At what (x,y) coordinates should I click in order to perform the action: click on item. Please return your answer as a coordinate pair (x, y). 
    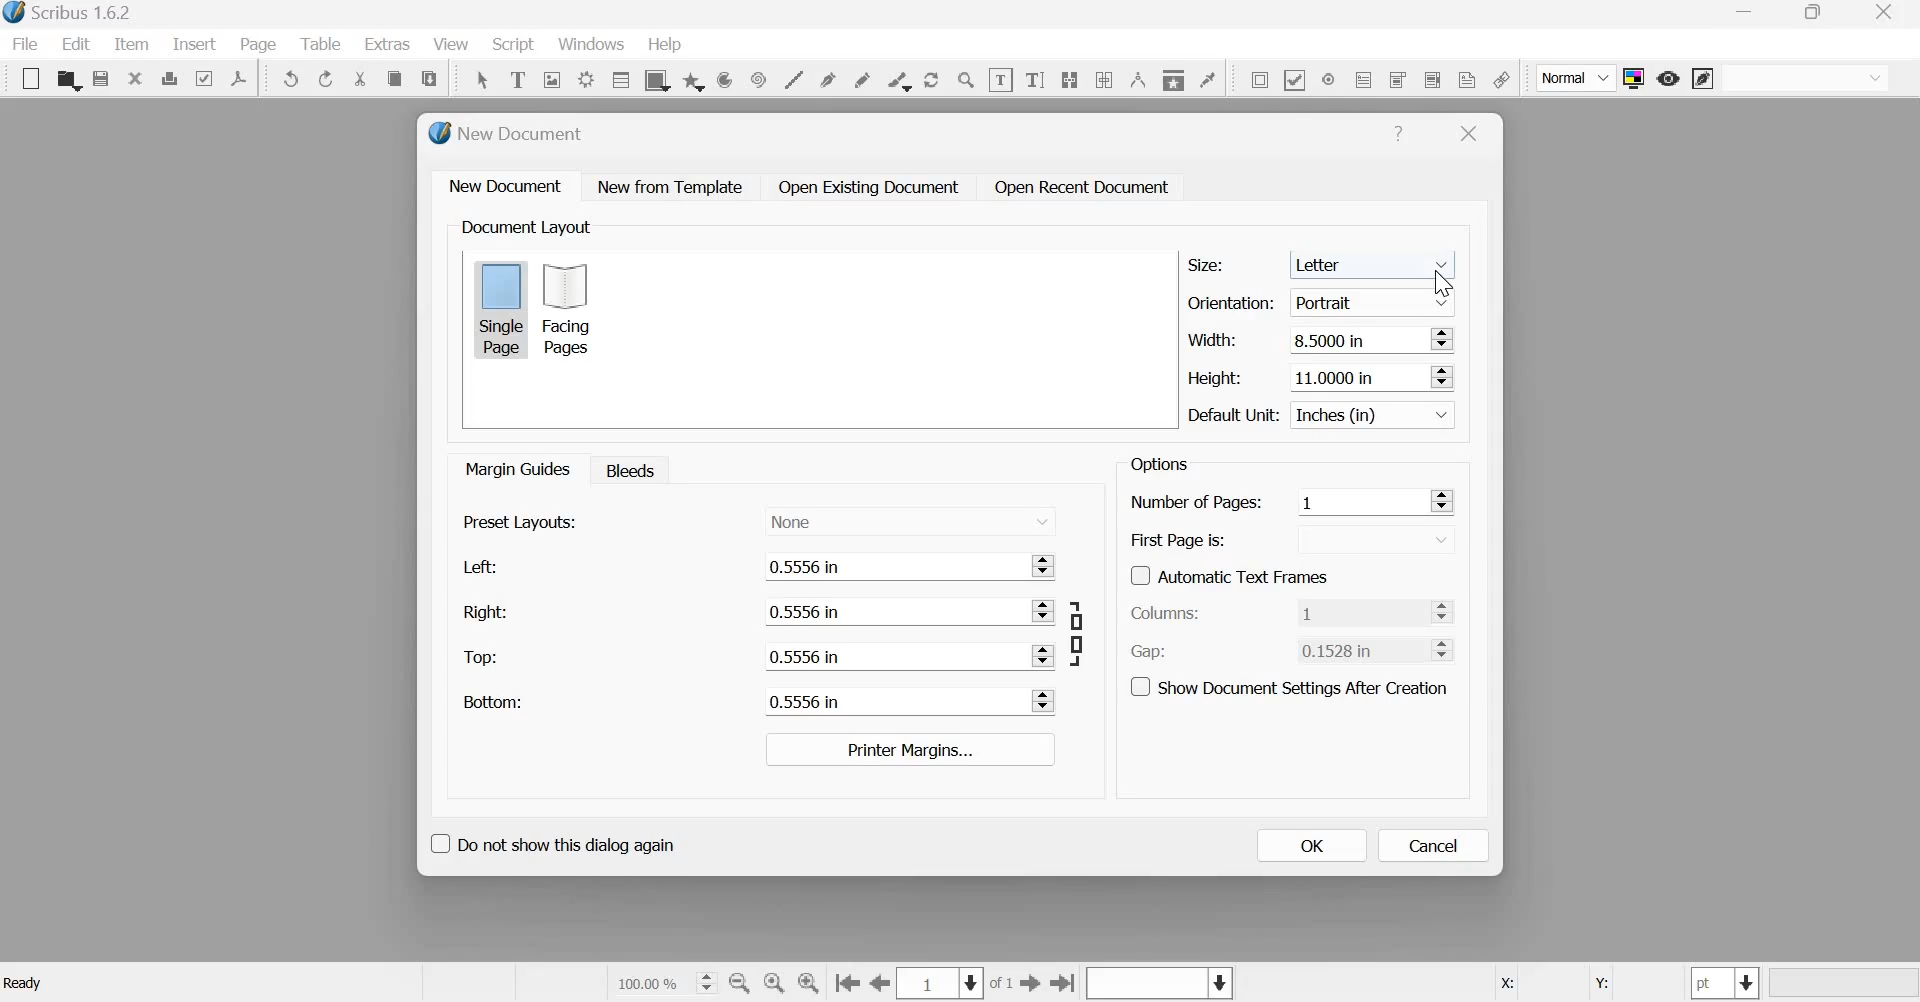
    Looking at the image, I should click on (129, 44).